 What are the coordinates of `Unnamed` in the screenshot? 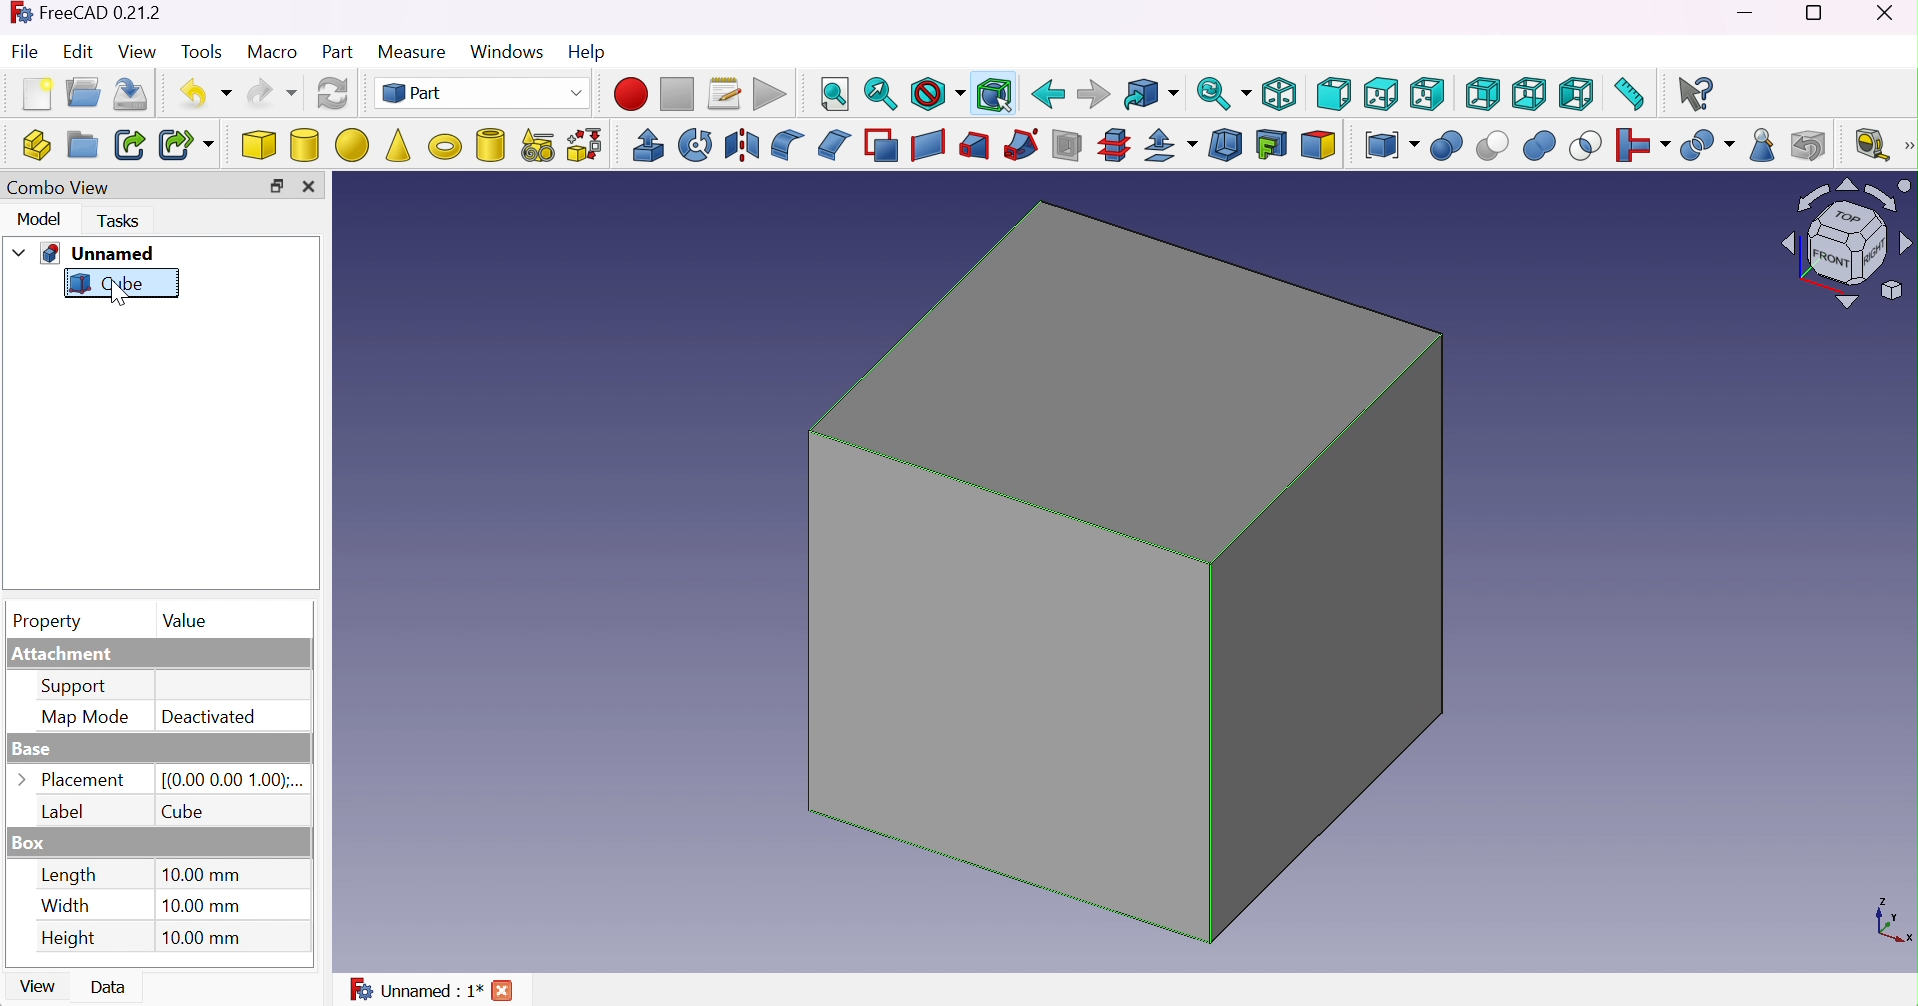 It's located at (100, 254).